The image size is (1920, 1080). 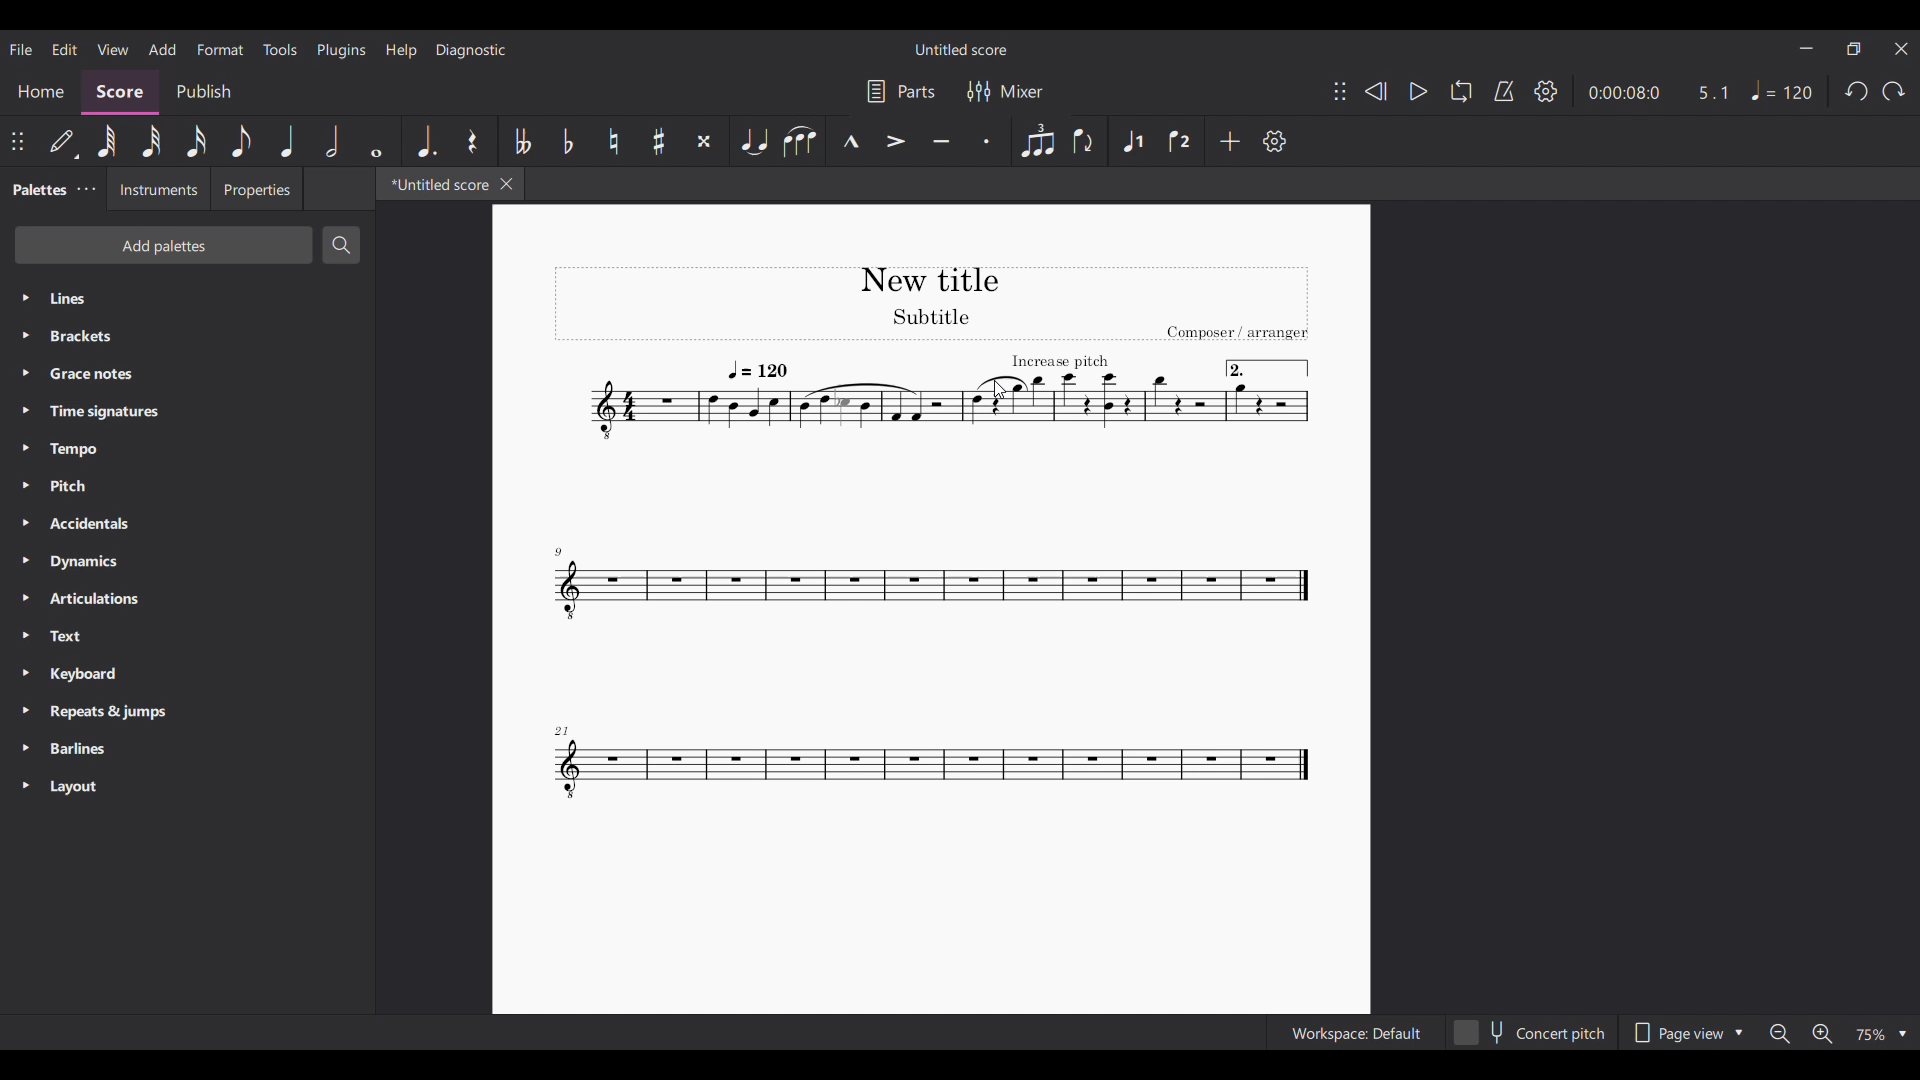 I want to click on Repeats & jumps, so click(x=188, y=711).